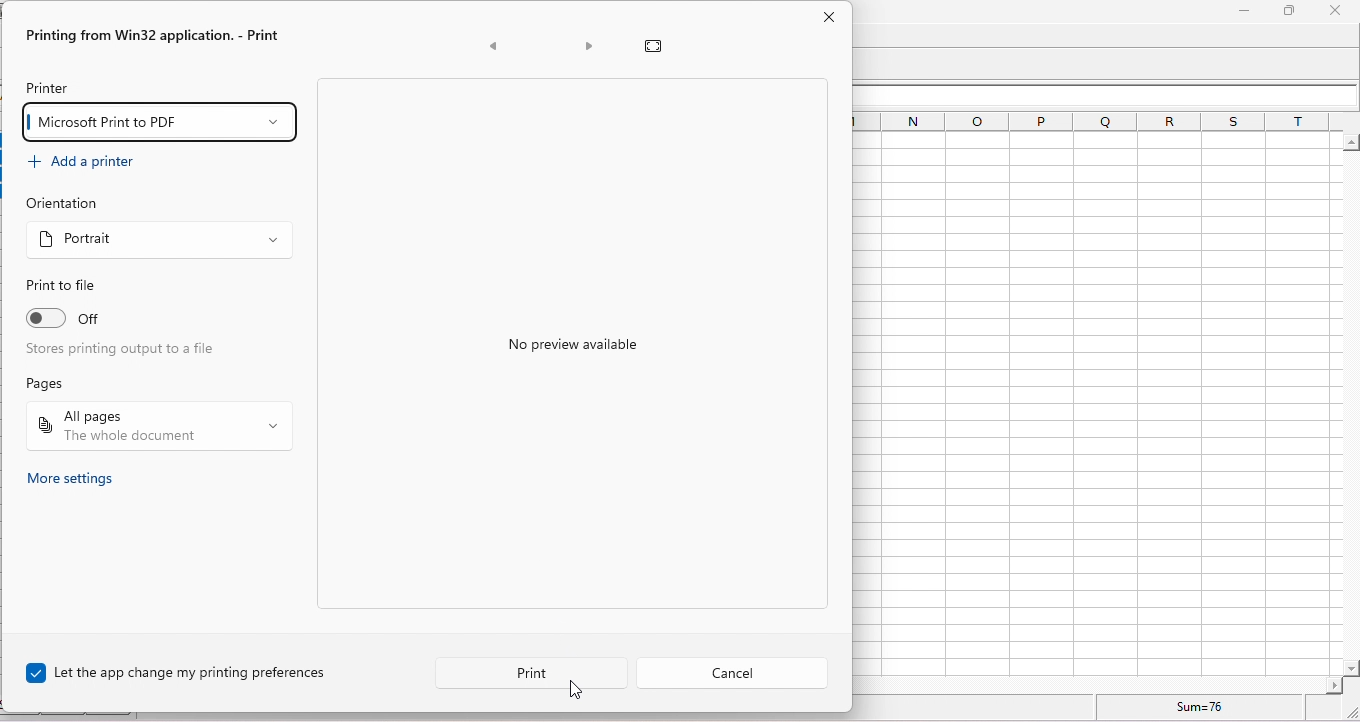 This screenshot has width=1360, height=722. I want to click on off, so click(133, 320).